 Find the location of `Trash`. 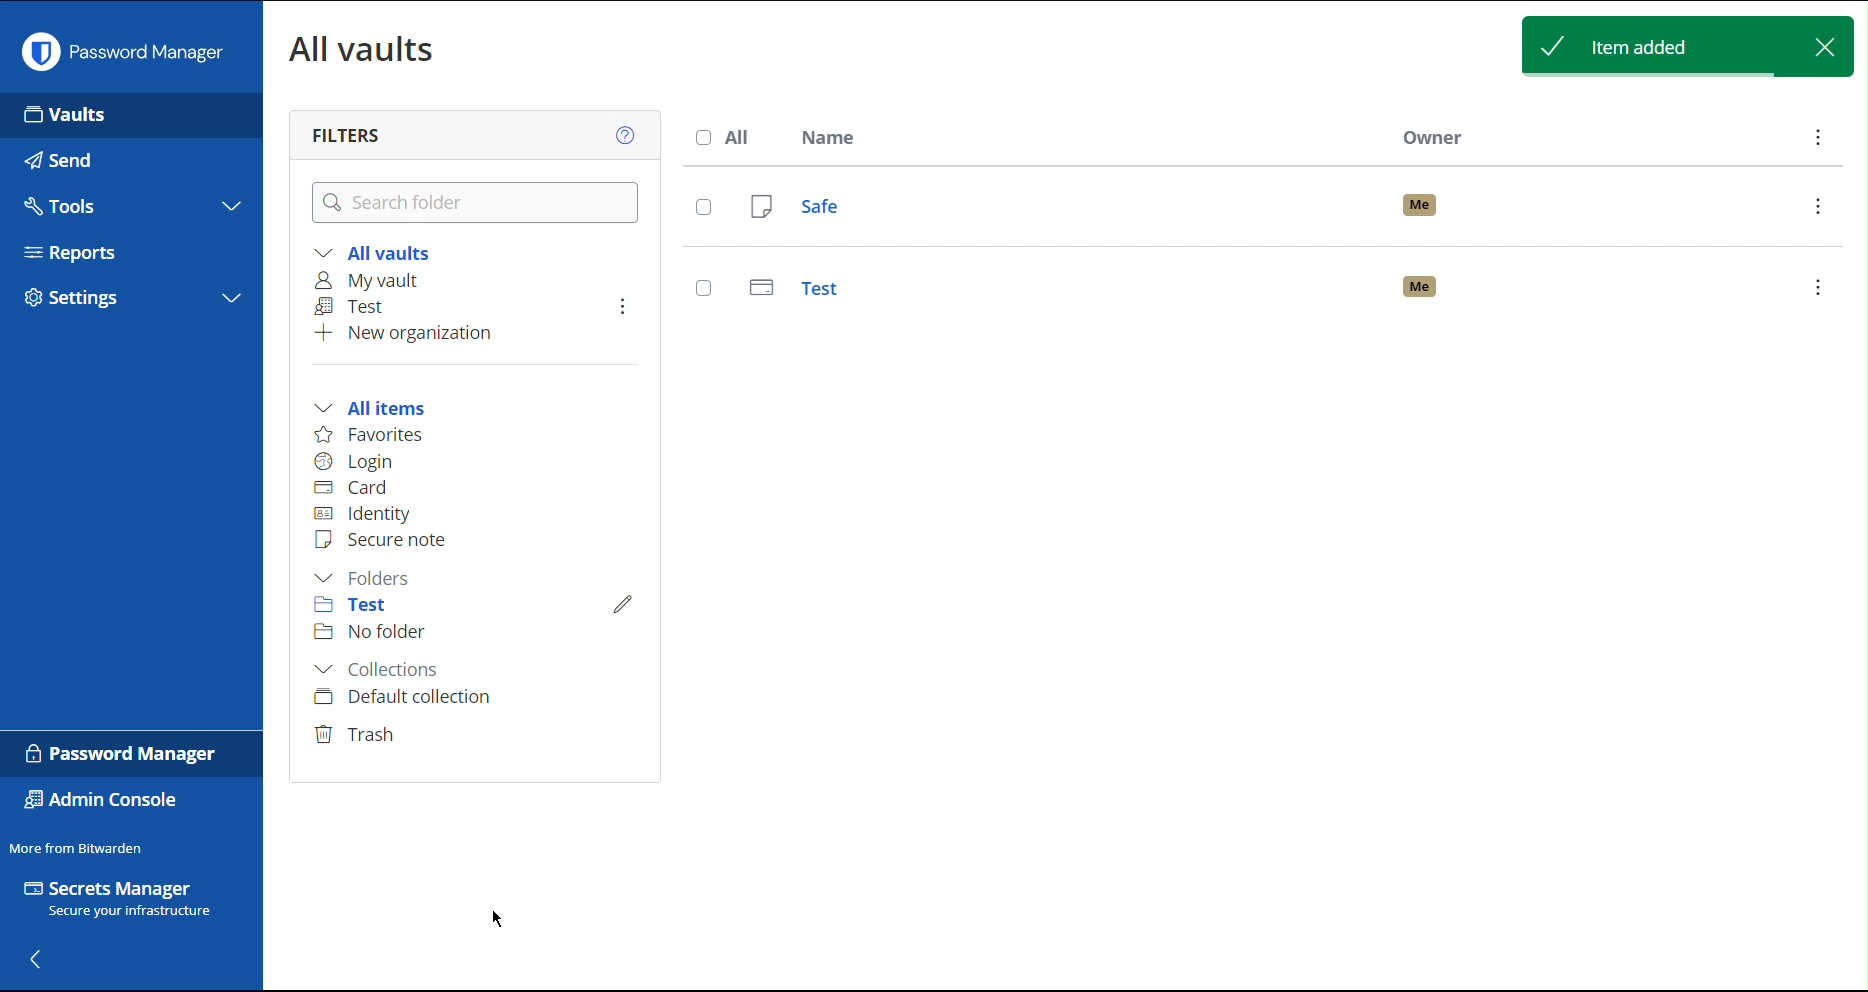

Trash is located at coordinates (358, 731).